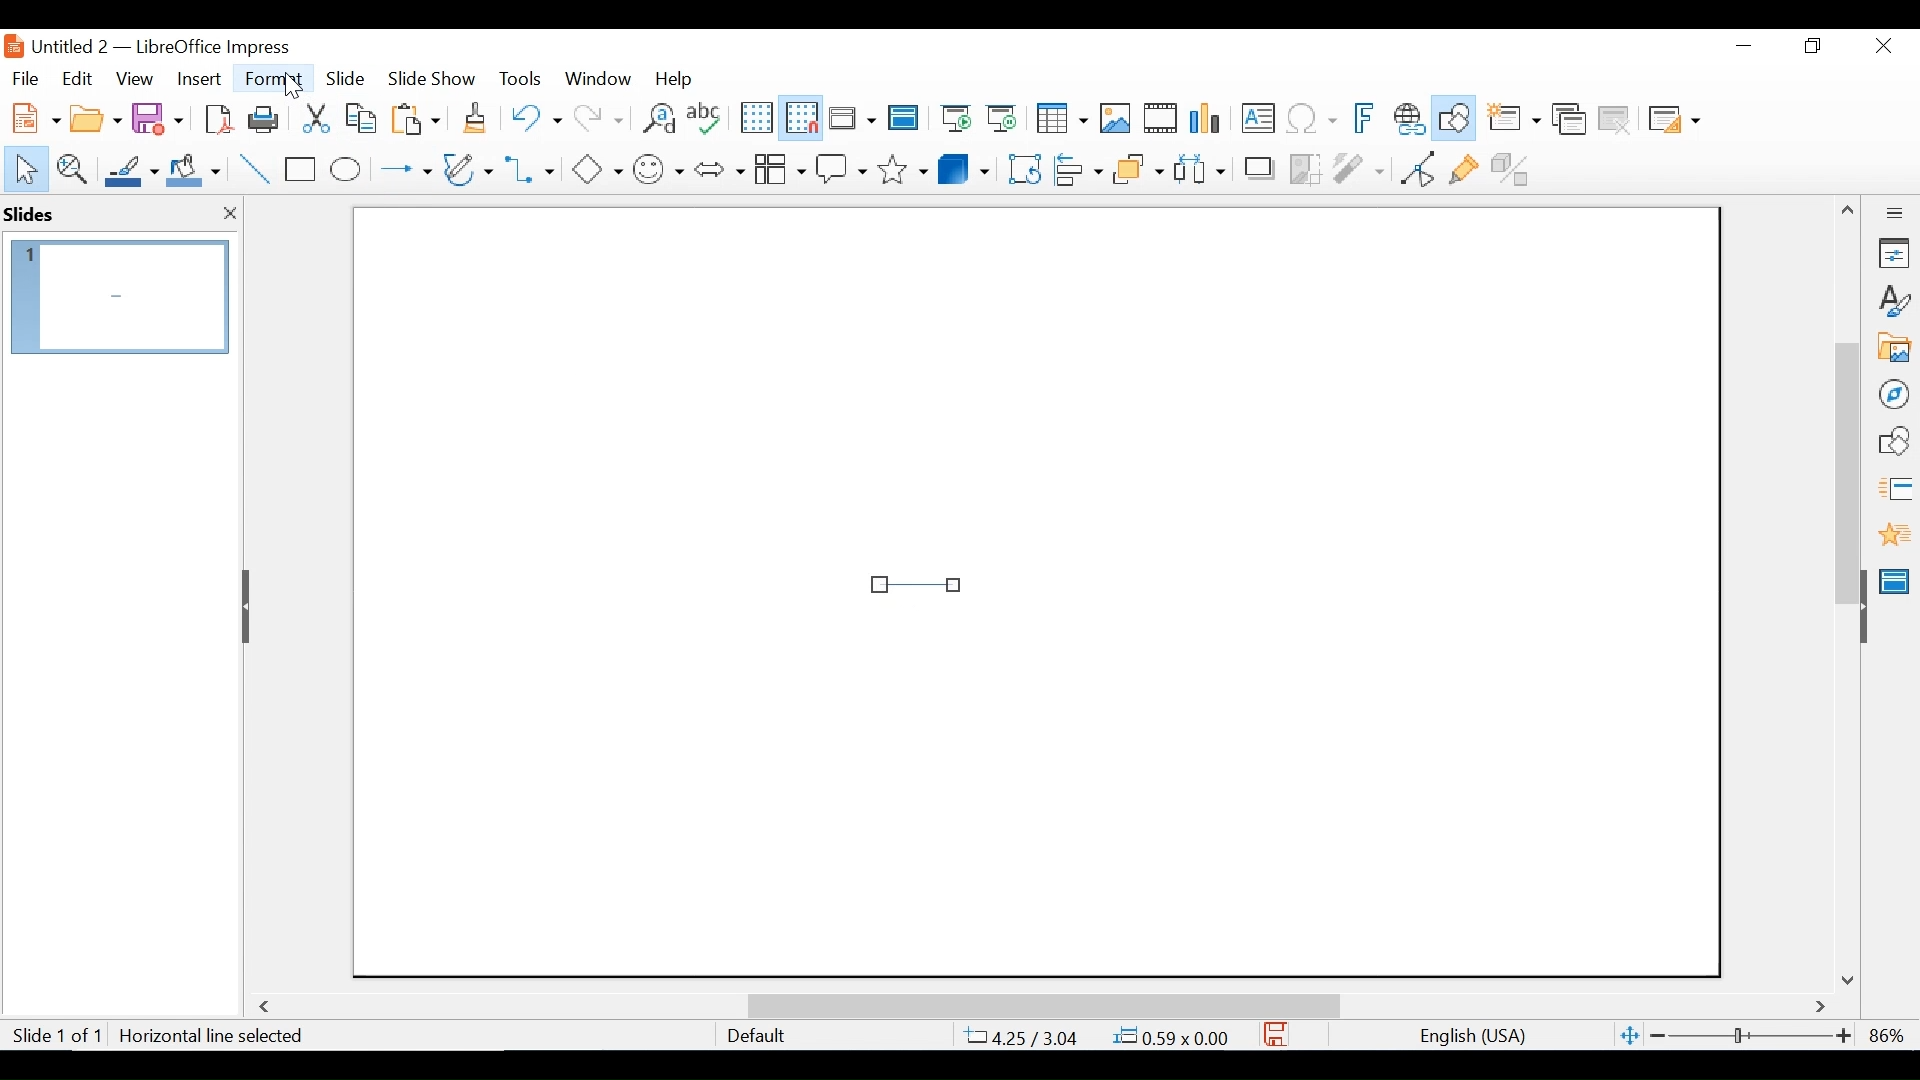 This screenshot has width=1920, height=1080. Describe the element at coordinates (1742, 46) in the screenshot. I see `Minimize` at that location.